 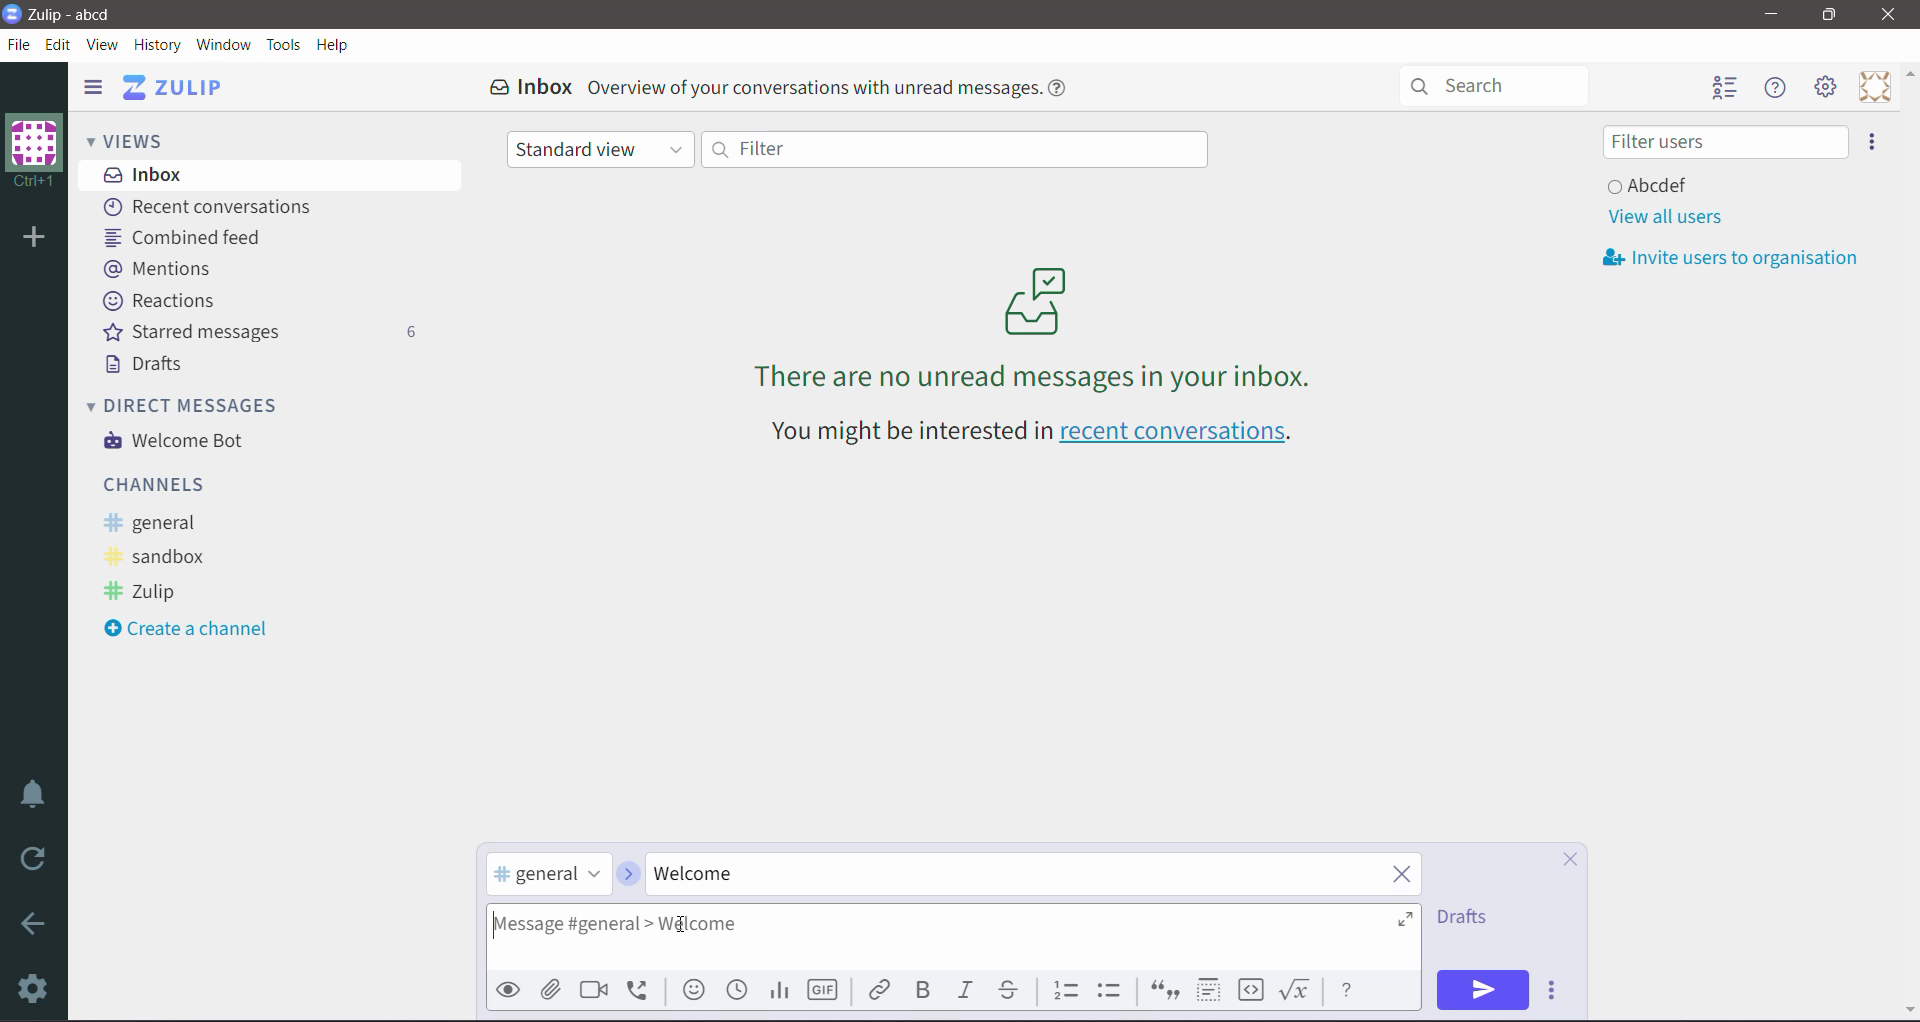 What do you see at coordinates (159, 483) in the screenshot?
I see `Channels` at bounding box center [159, 483].